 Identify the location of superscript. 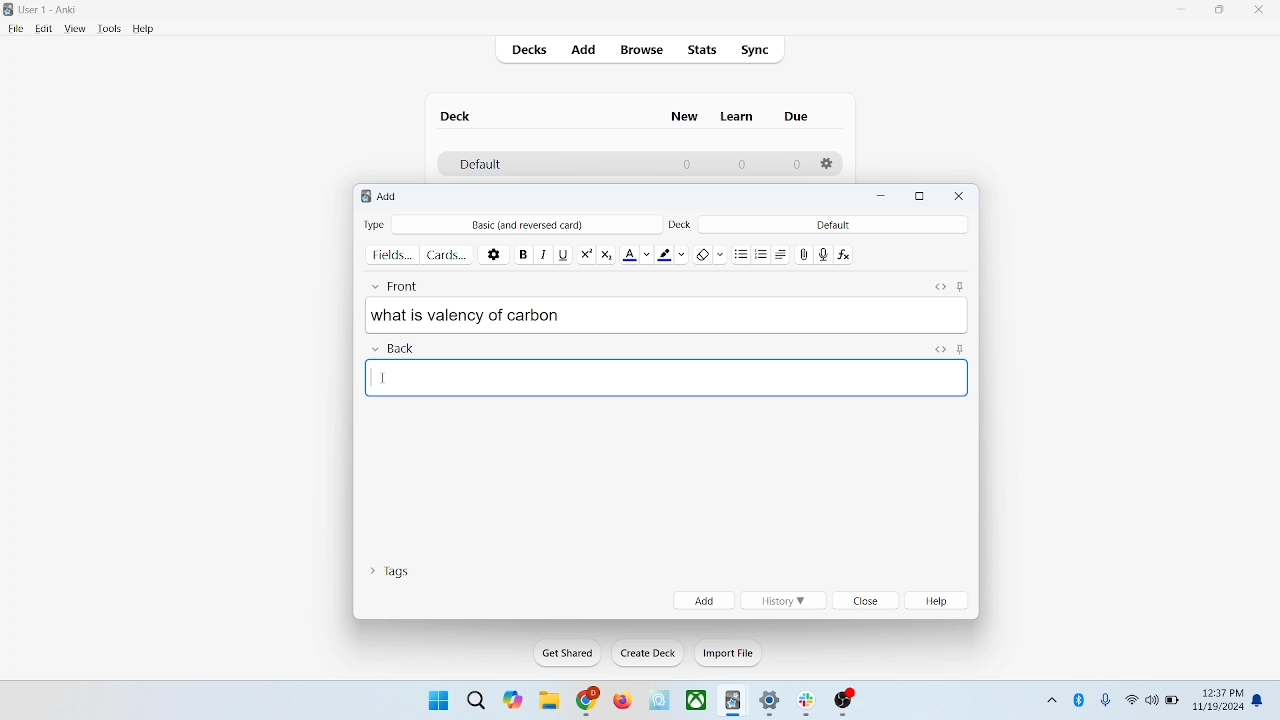
(586, 252).